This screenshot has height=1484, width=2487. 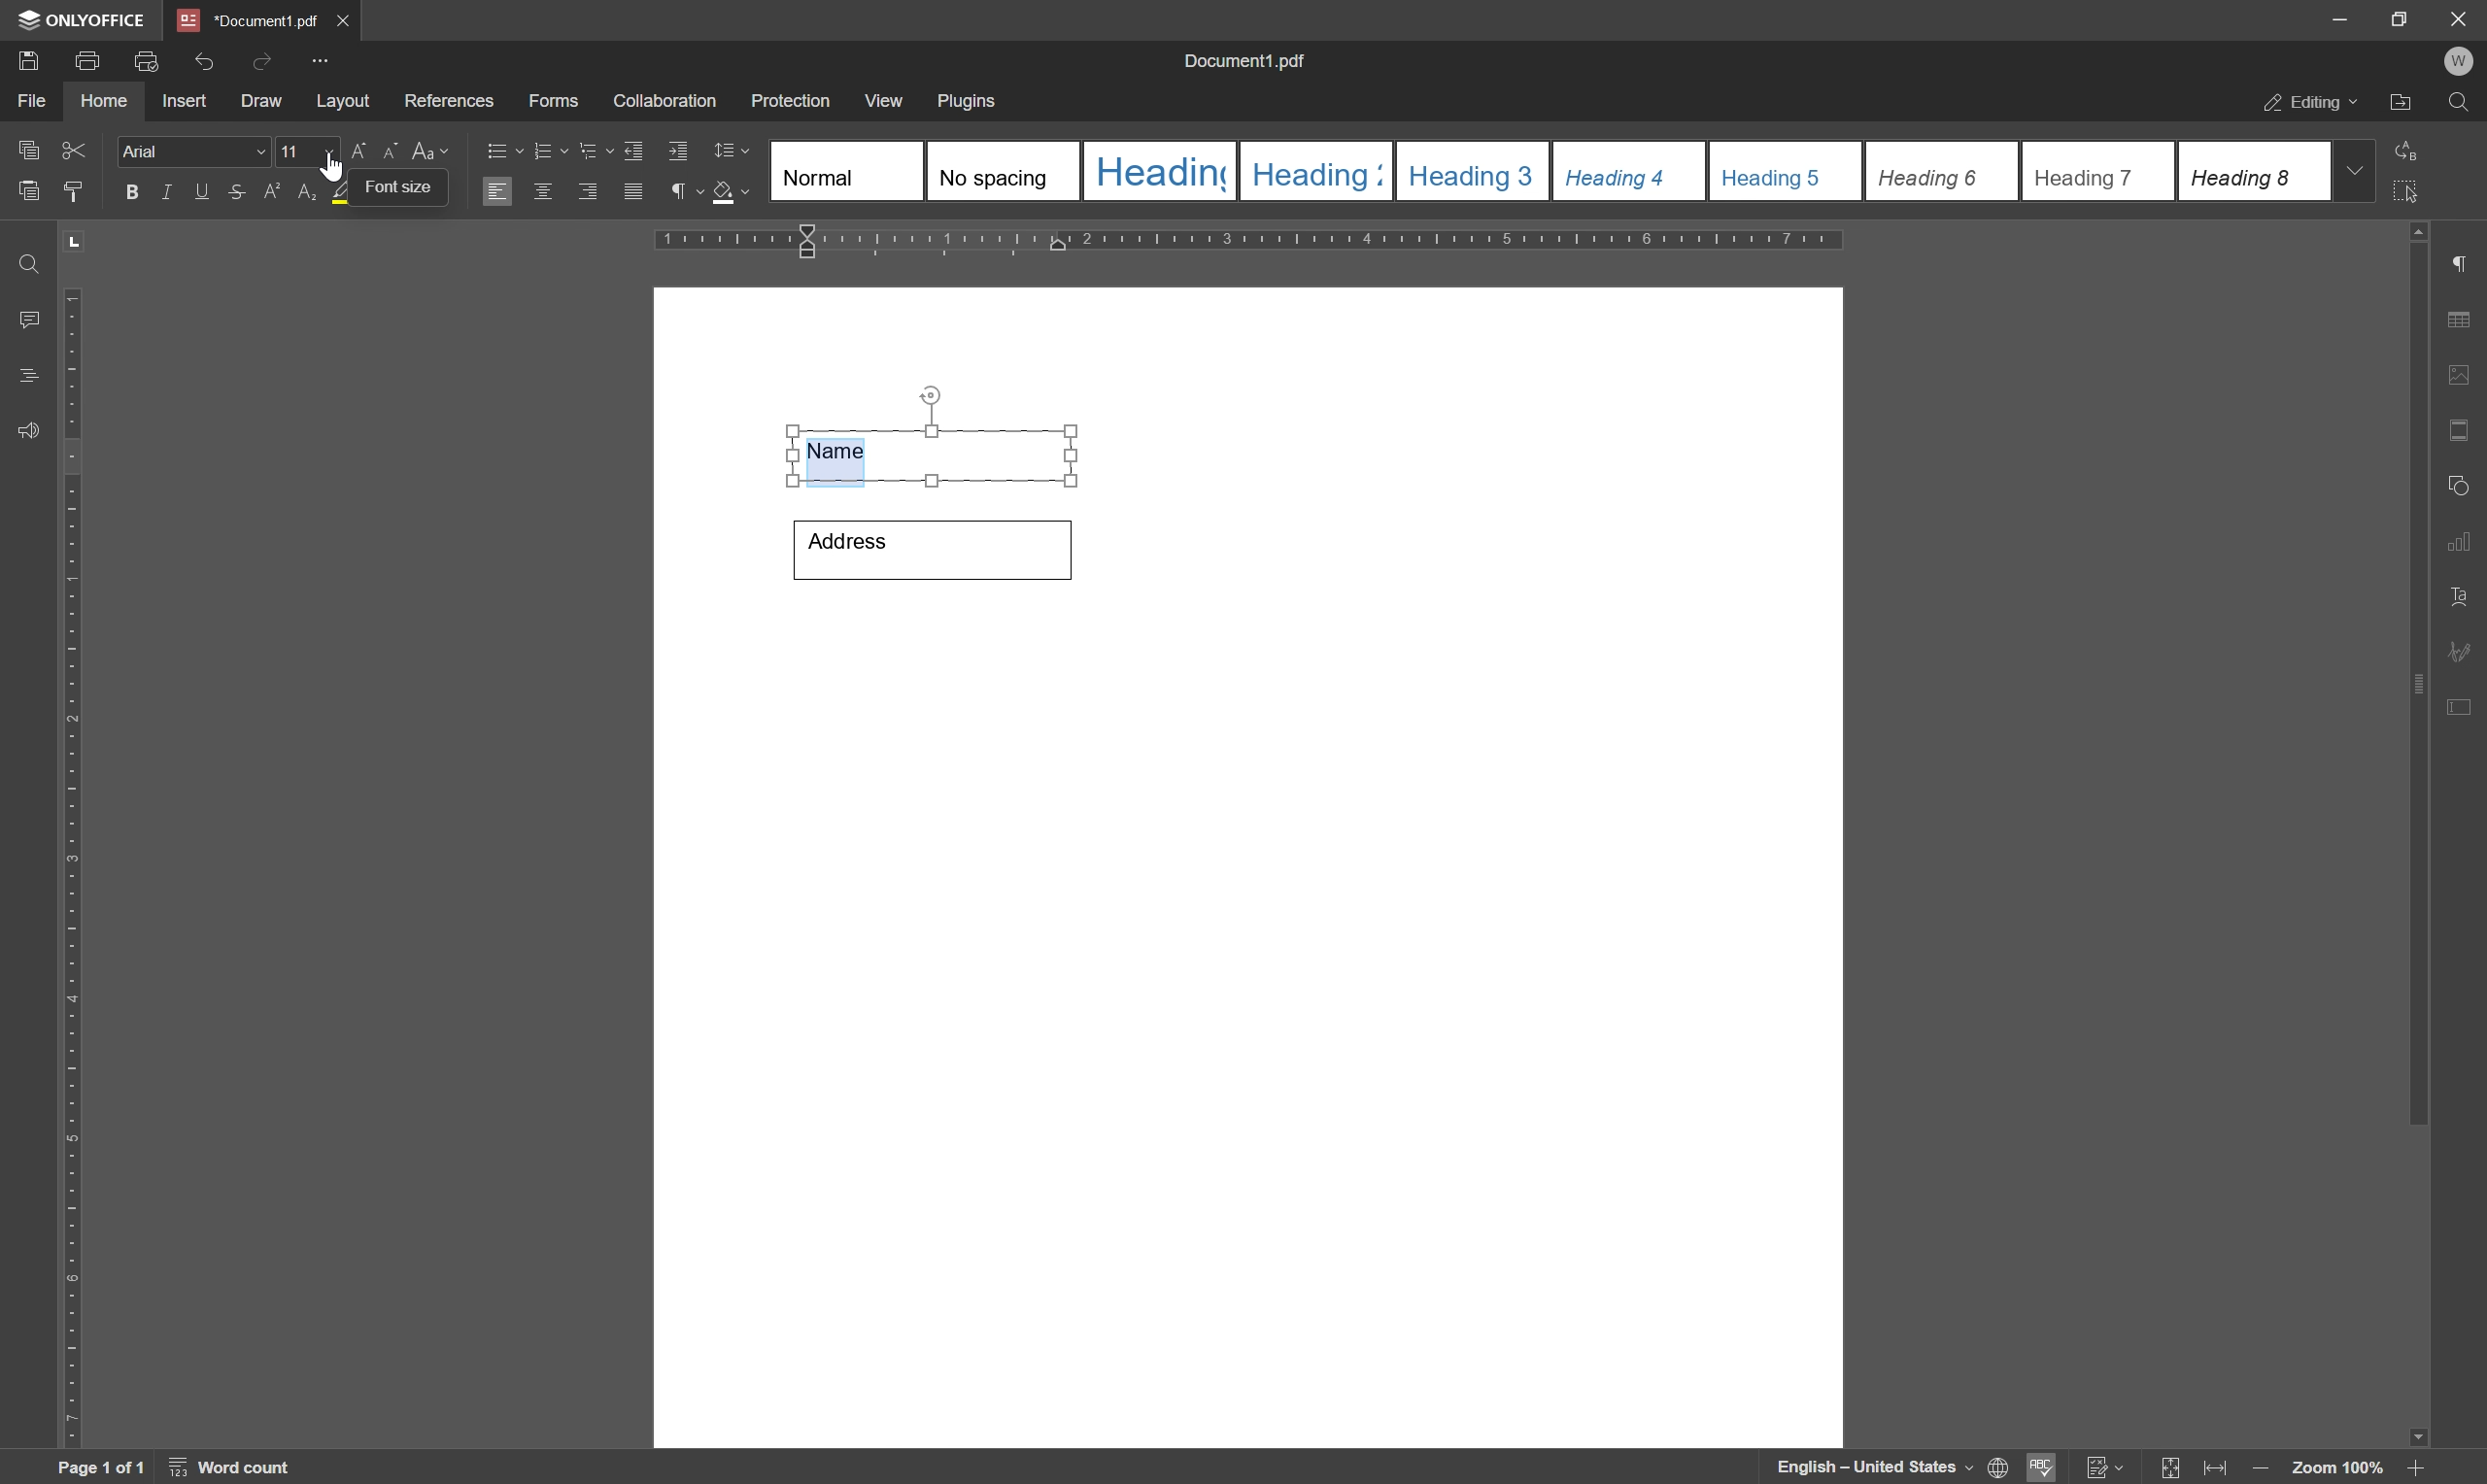 I want to click on redo, so click(x=261, y=59).